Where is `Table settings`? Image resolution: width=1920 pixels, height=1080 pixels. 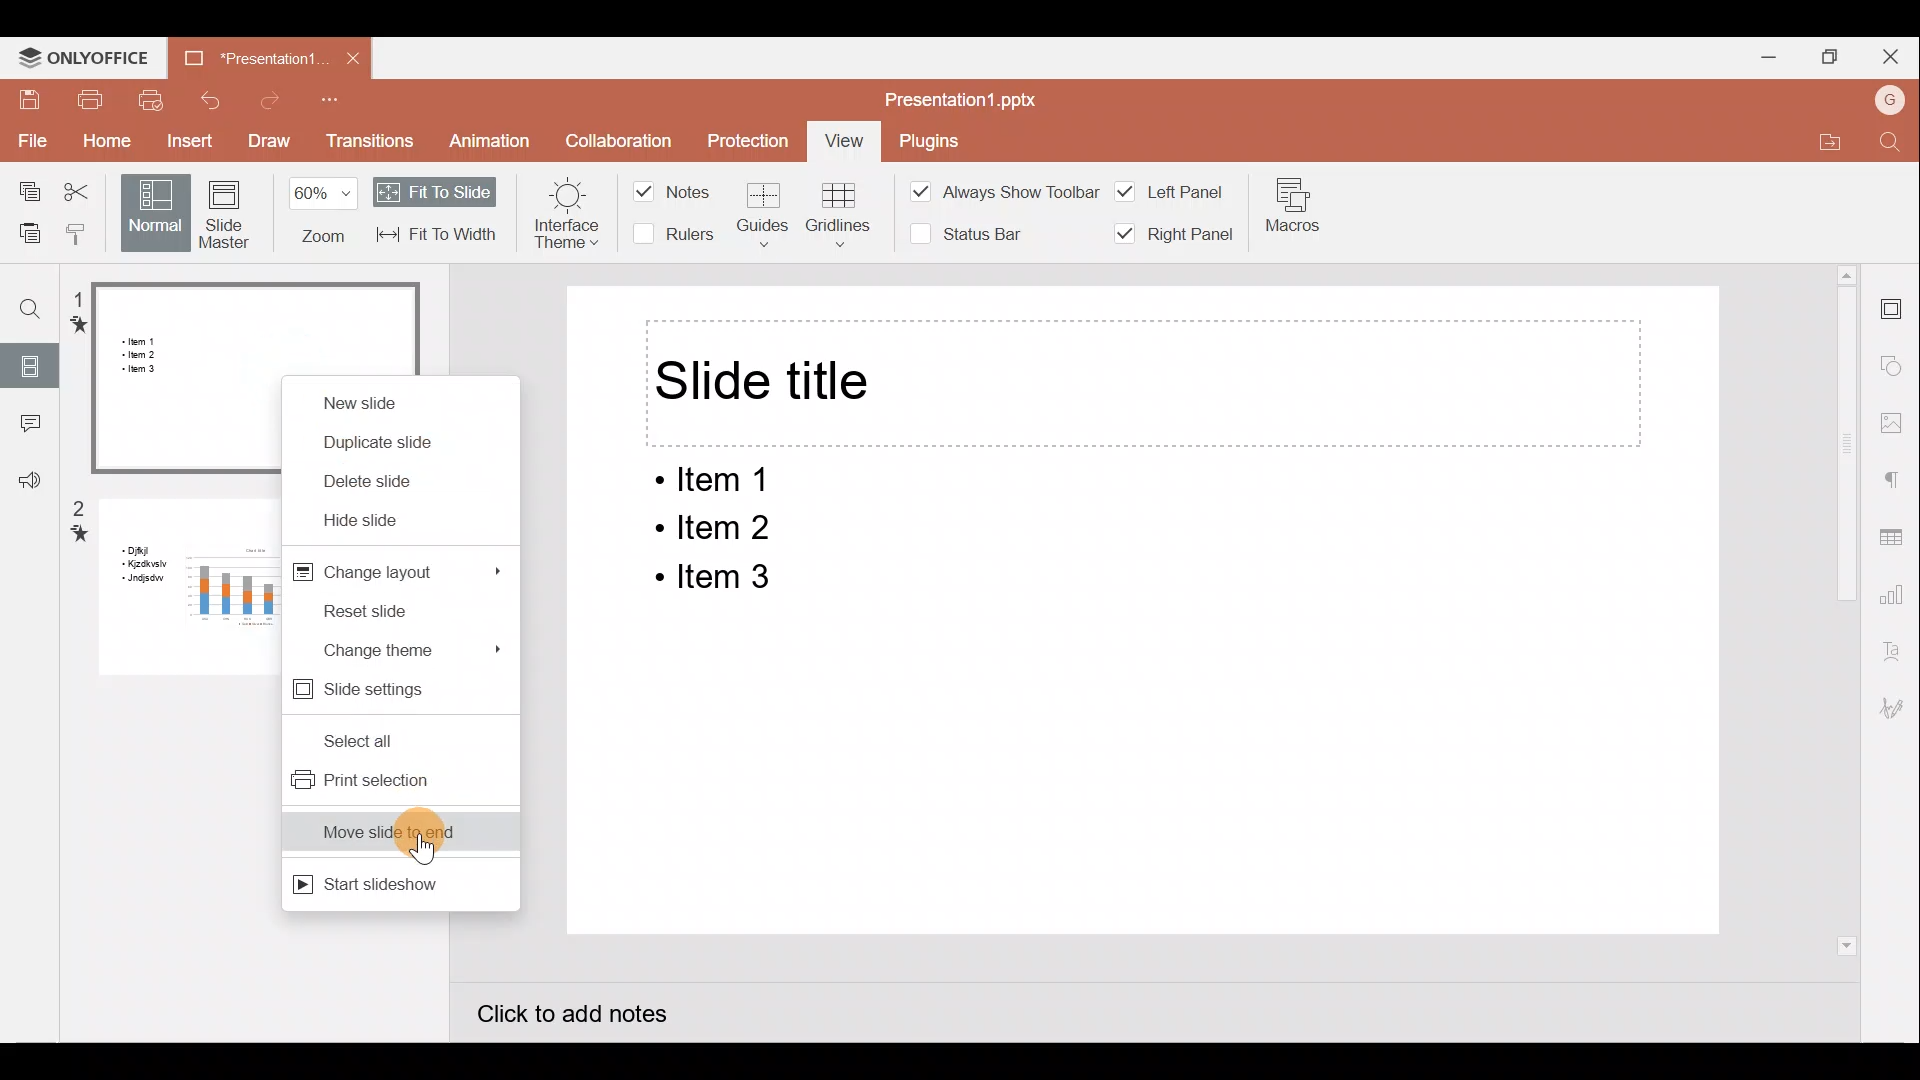
Table settings is located at coordinates (1897, 537).